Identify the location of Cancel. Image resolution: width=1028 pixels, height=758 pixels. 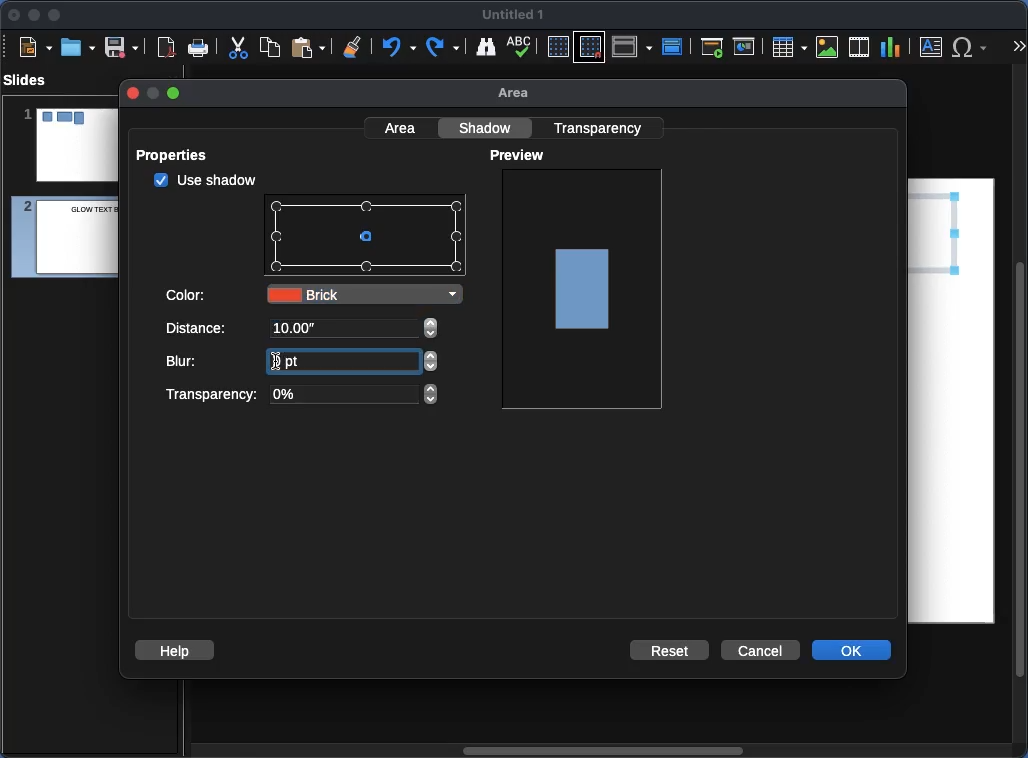
(759, 651).